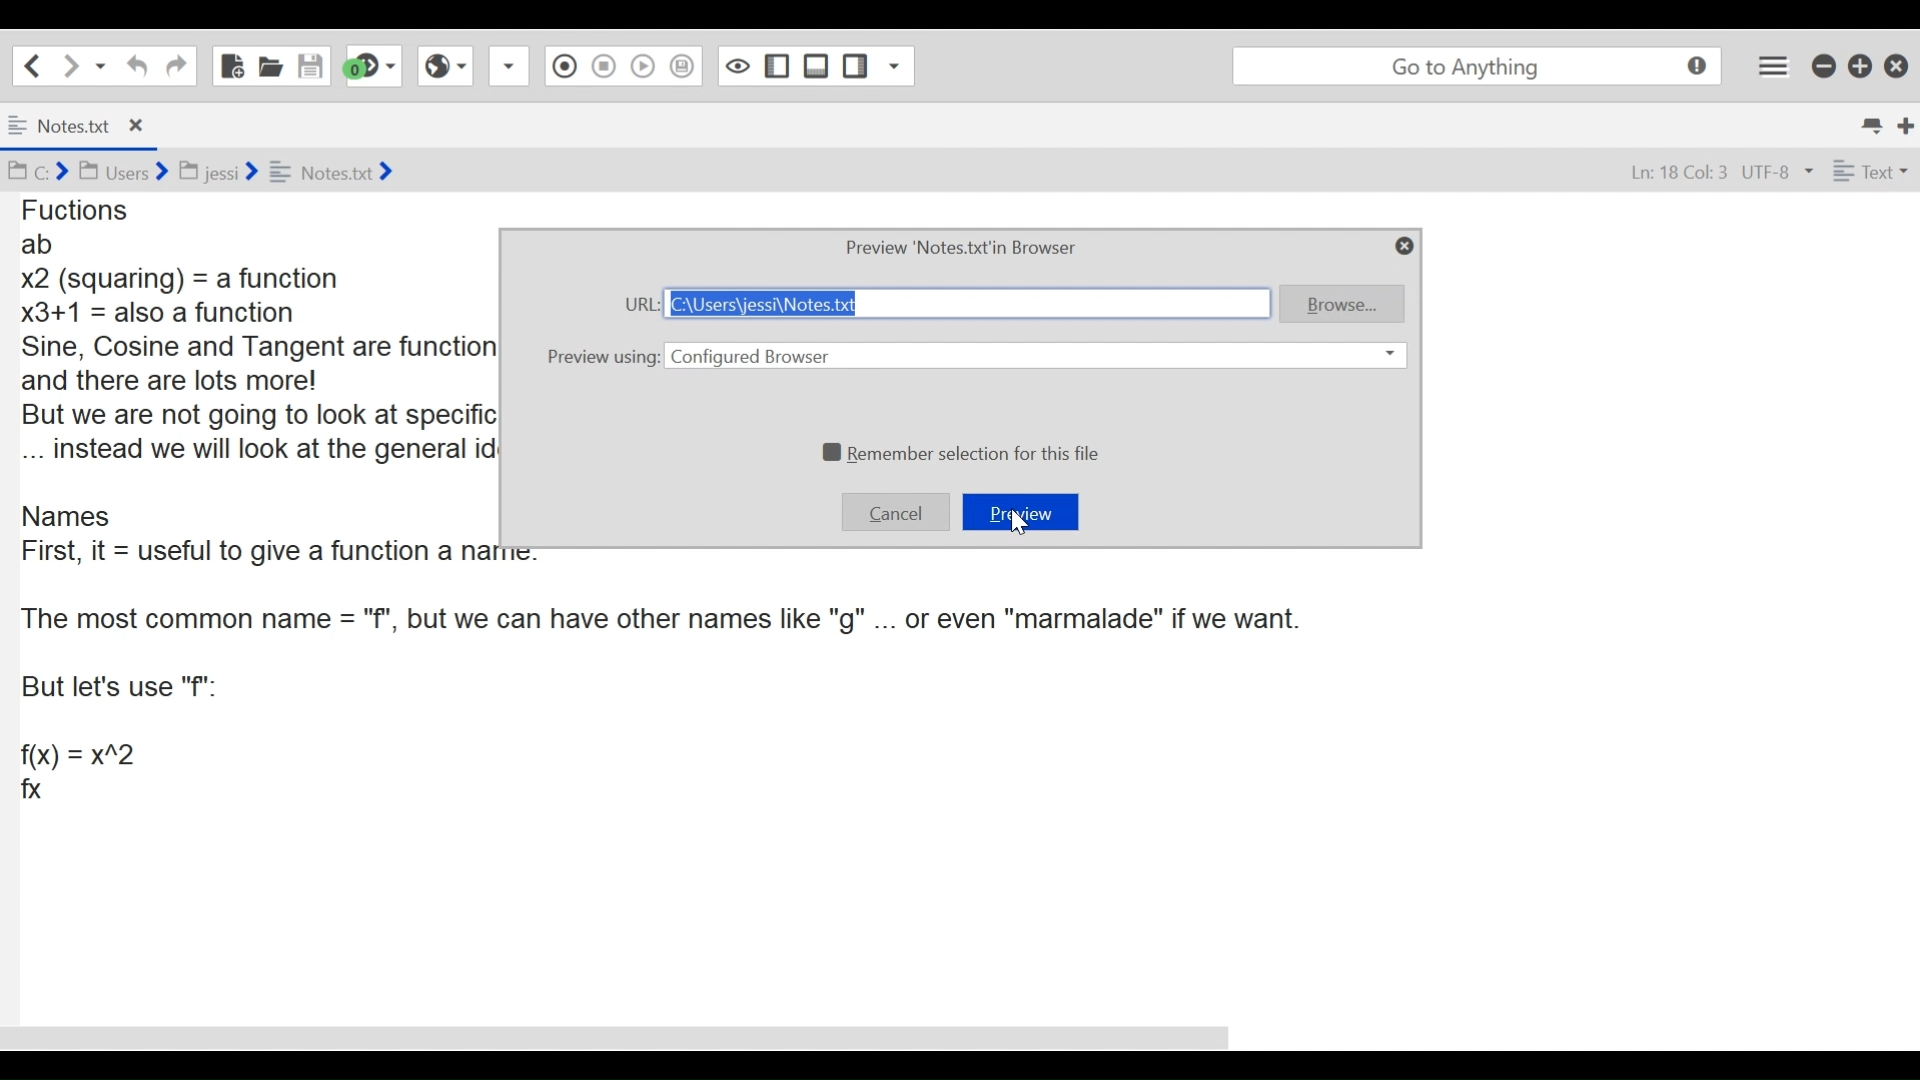 Image resolution: width=1920 pixels, height=1080 pixels. I want to click on ln: 18 col:3, so click(1676, 172).